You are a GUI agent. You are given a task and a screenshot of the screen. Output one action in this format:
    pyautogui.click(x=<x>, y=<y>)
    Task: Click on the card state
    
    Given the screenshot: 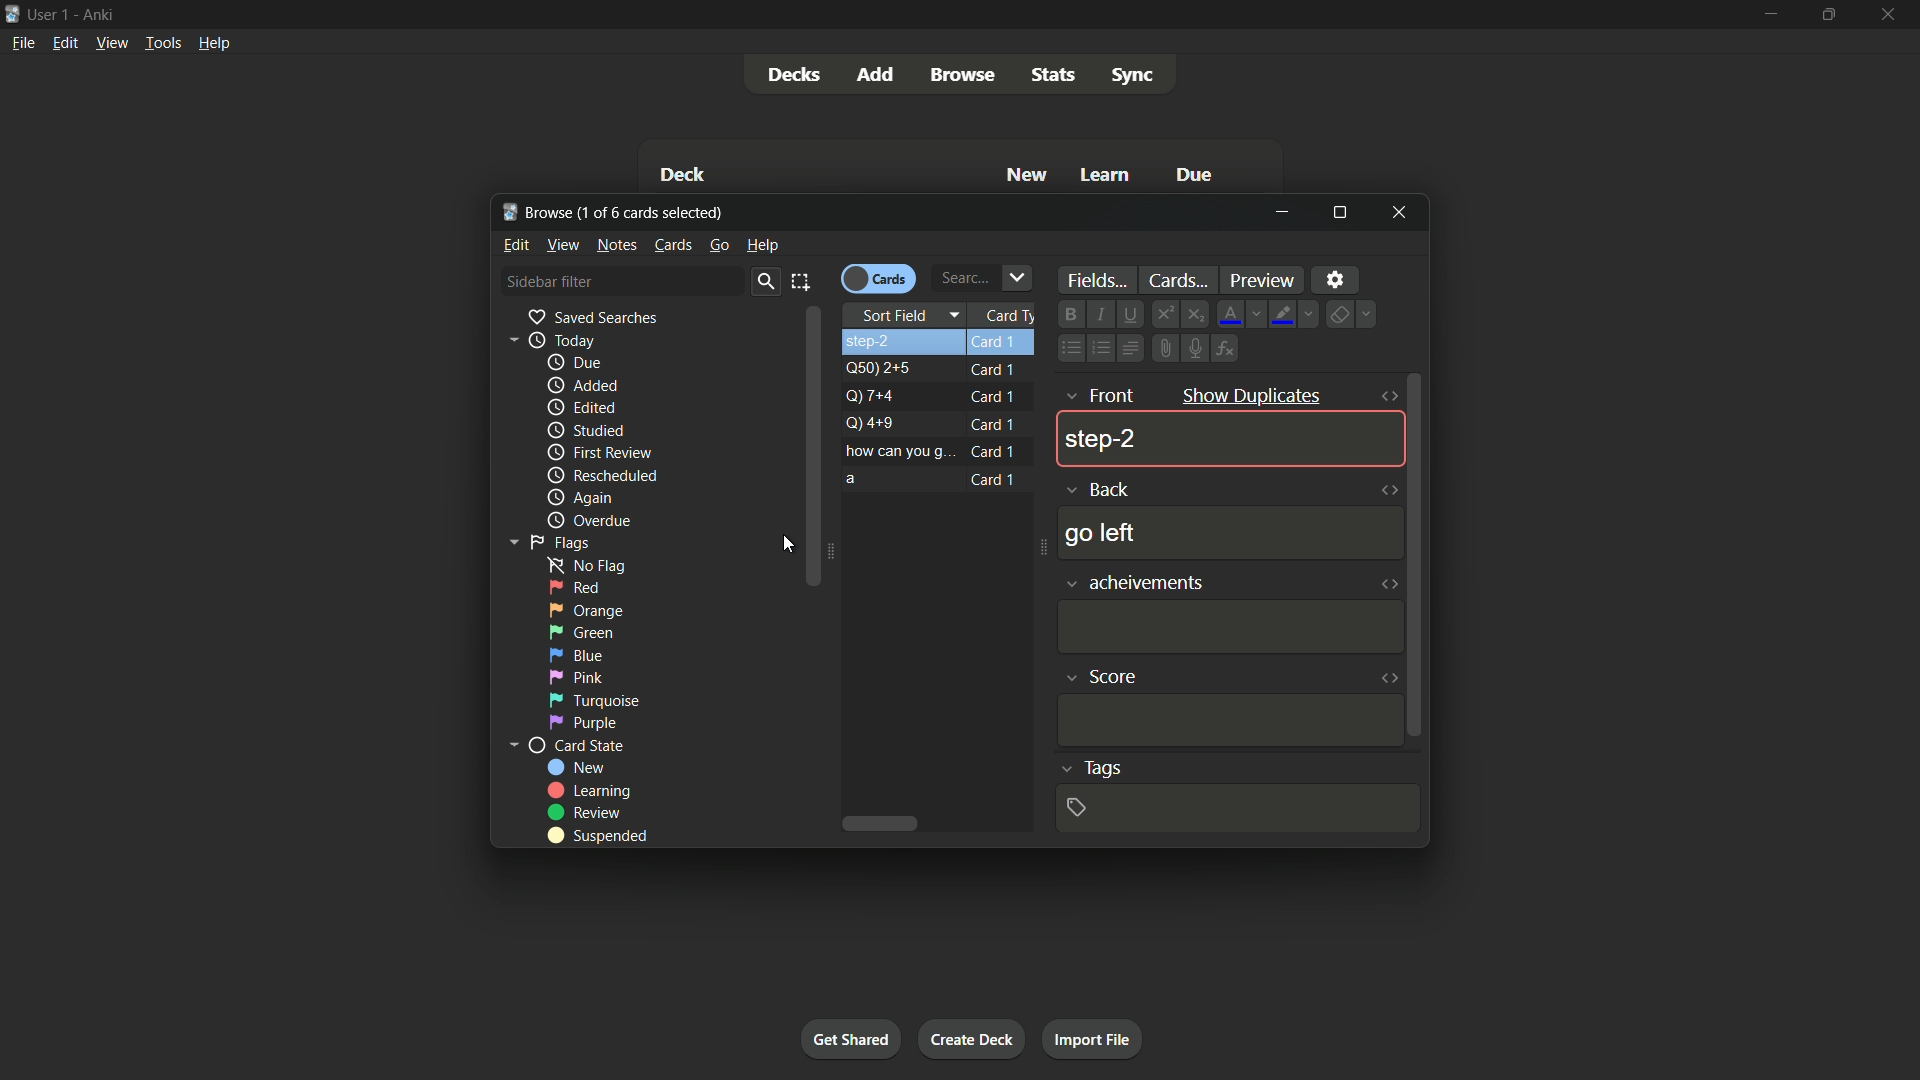 What is the action you would take?
    pyautogui.click(x=566, y=747)
    